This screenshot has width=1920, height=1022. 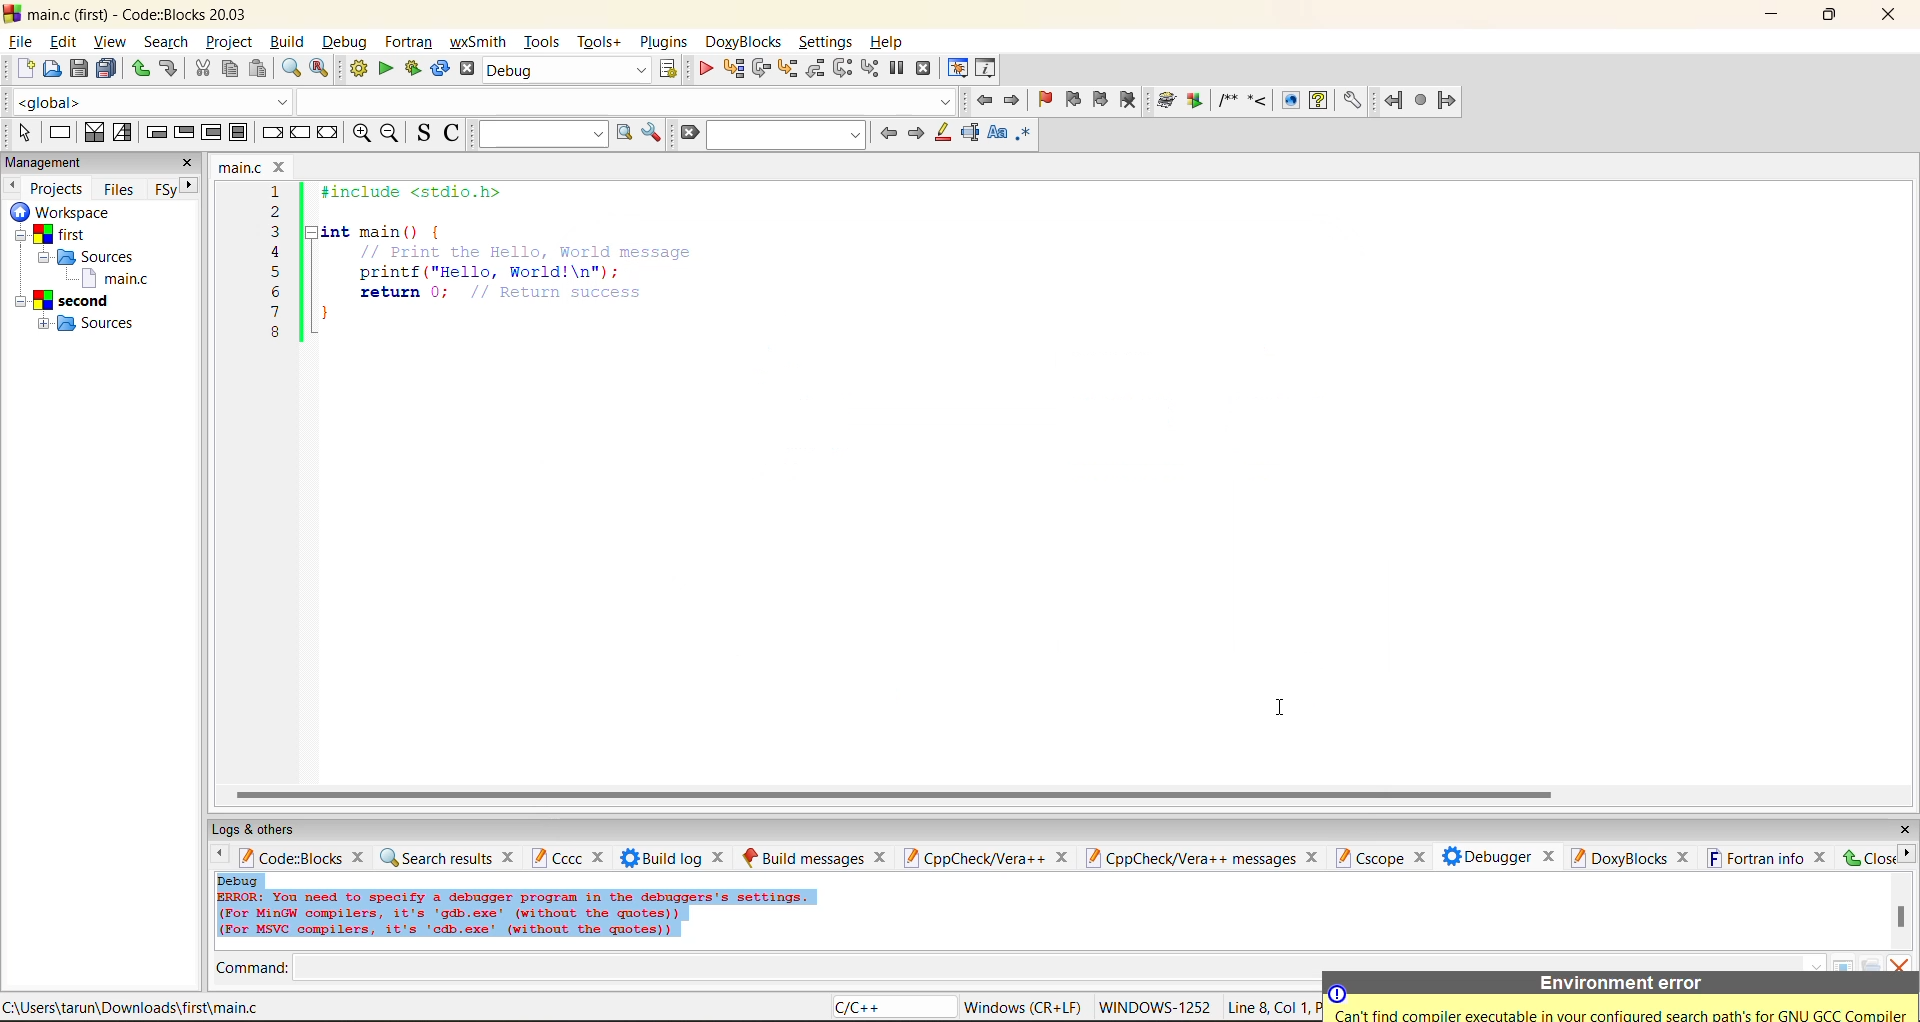 I want to click on debug/continue, so click(x=705, y=69).